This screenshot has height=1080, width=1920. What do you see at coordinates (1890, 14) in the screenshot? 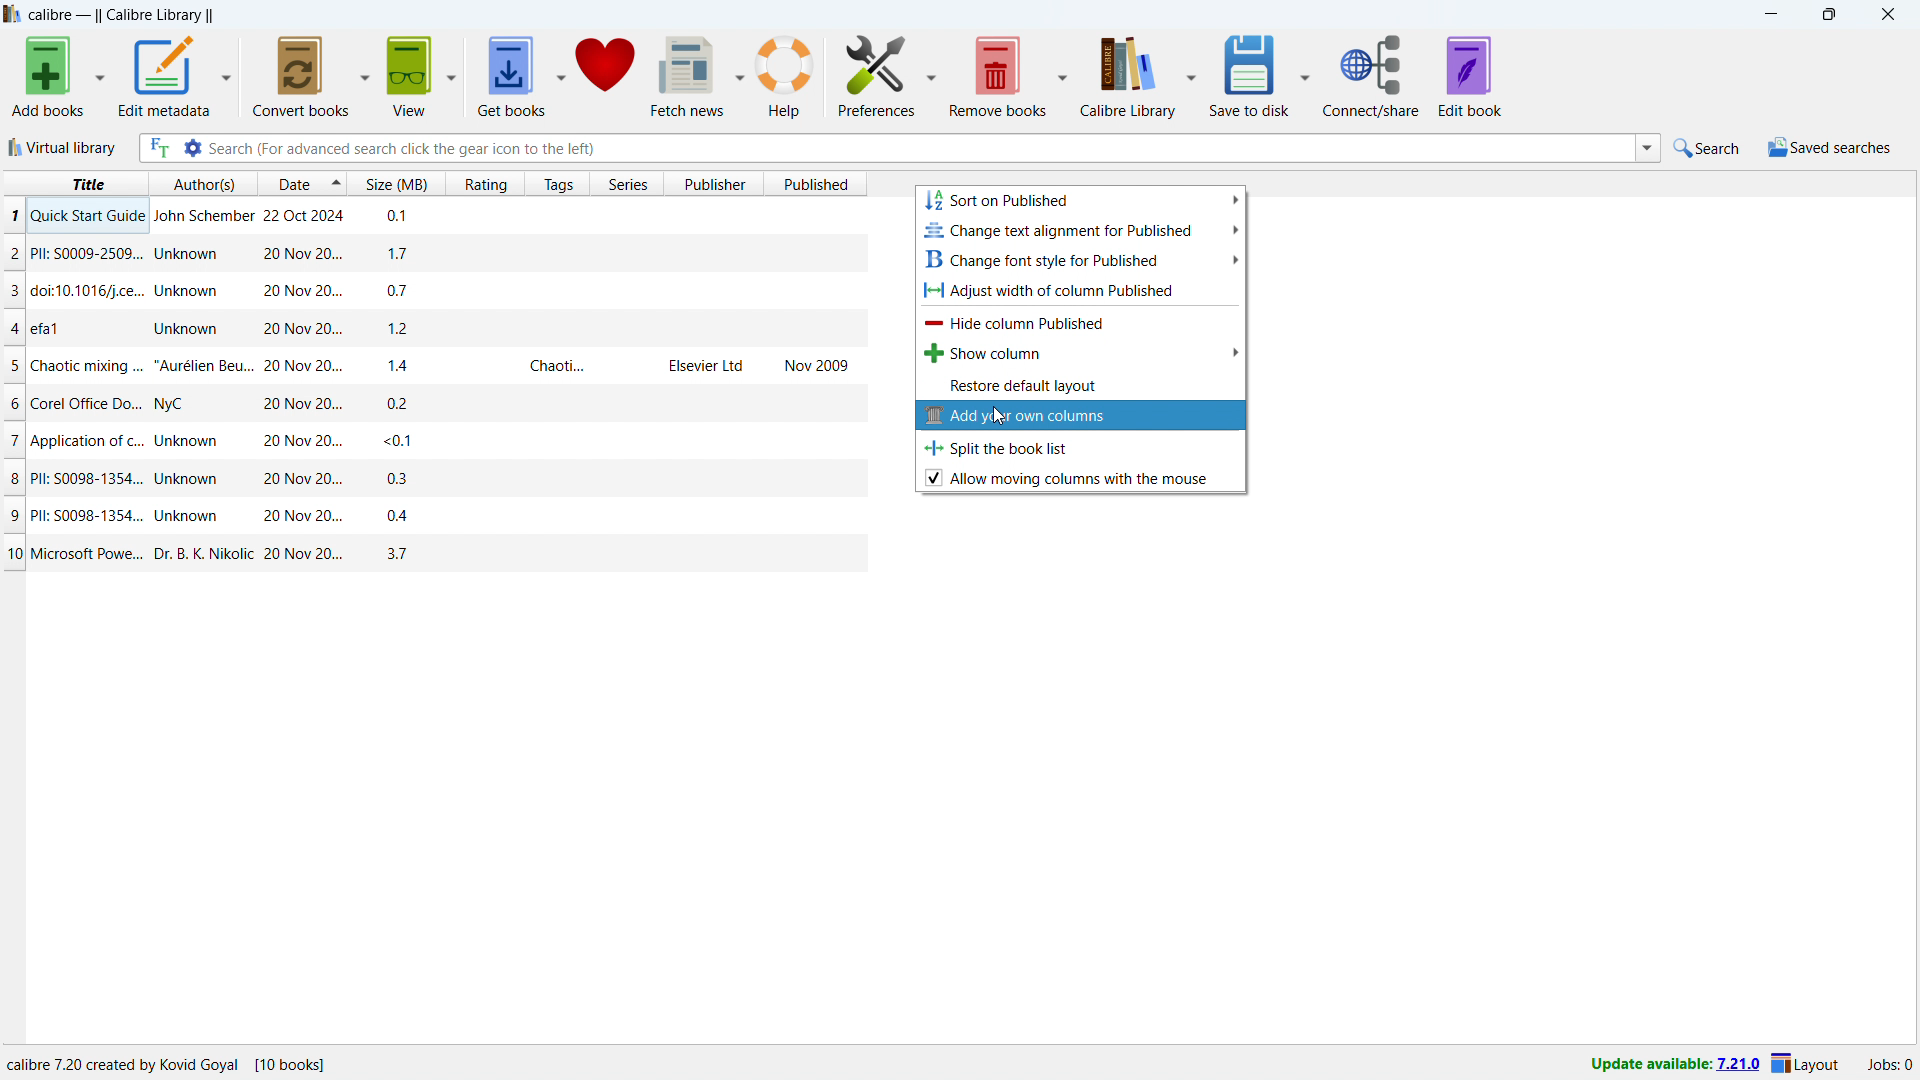
I see `close` at bounding box center [1890, 14].